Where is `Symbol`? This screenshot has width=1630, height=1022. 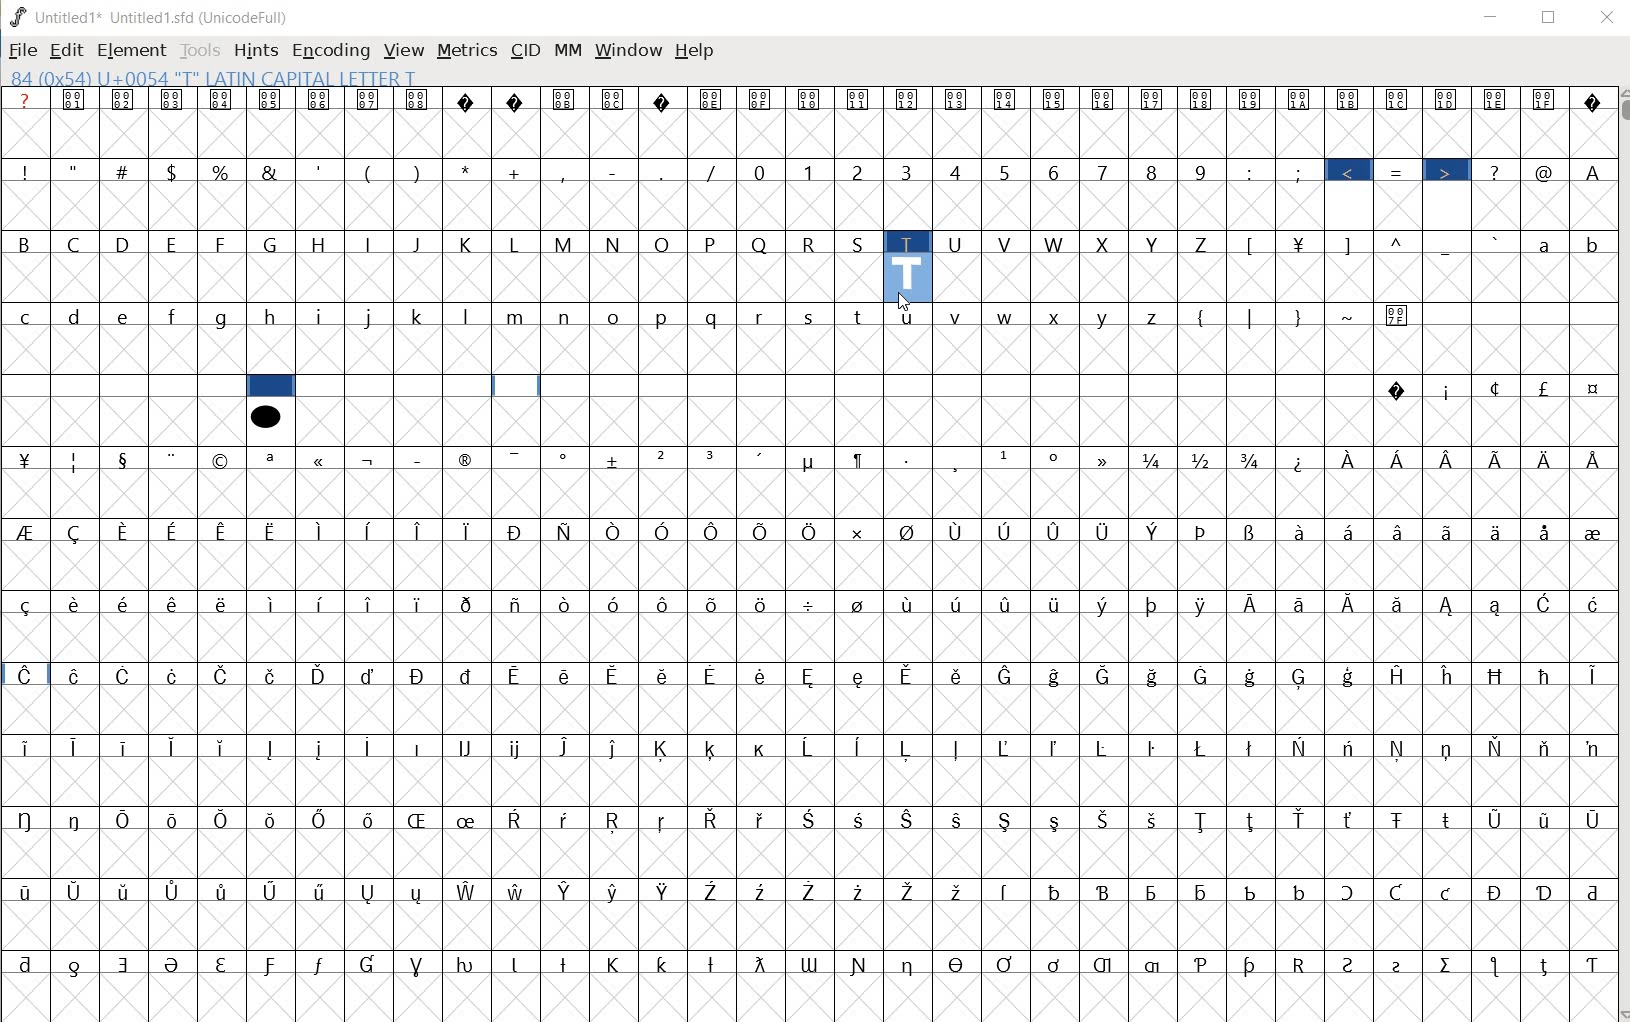
Symbol is located at coordinates (1055, 748).